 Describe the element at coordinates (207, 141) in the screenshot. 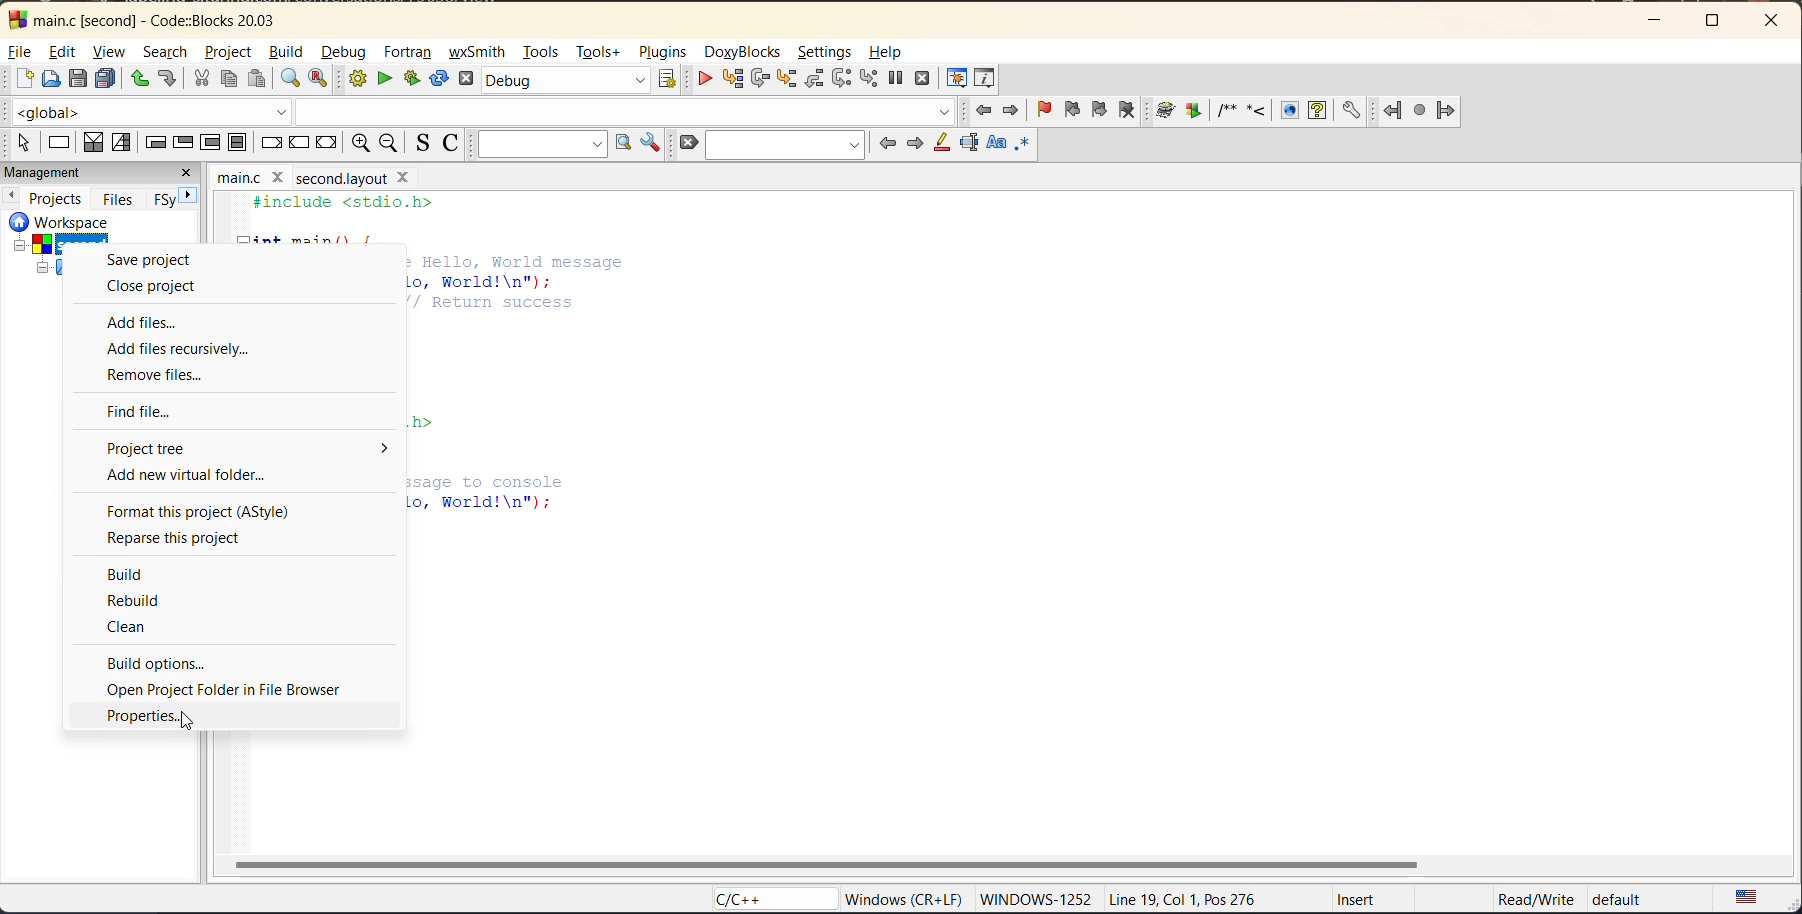

I see `counting loop` at that location.